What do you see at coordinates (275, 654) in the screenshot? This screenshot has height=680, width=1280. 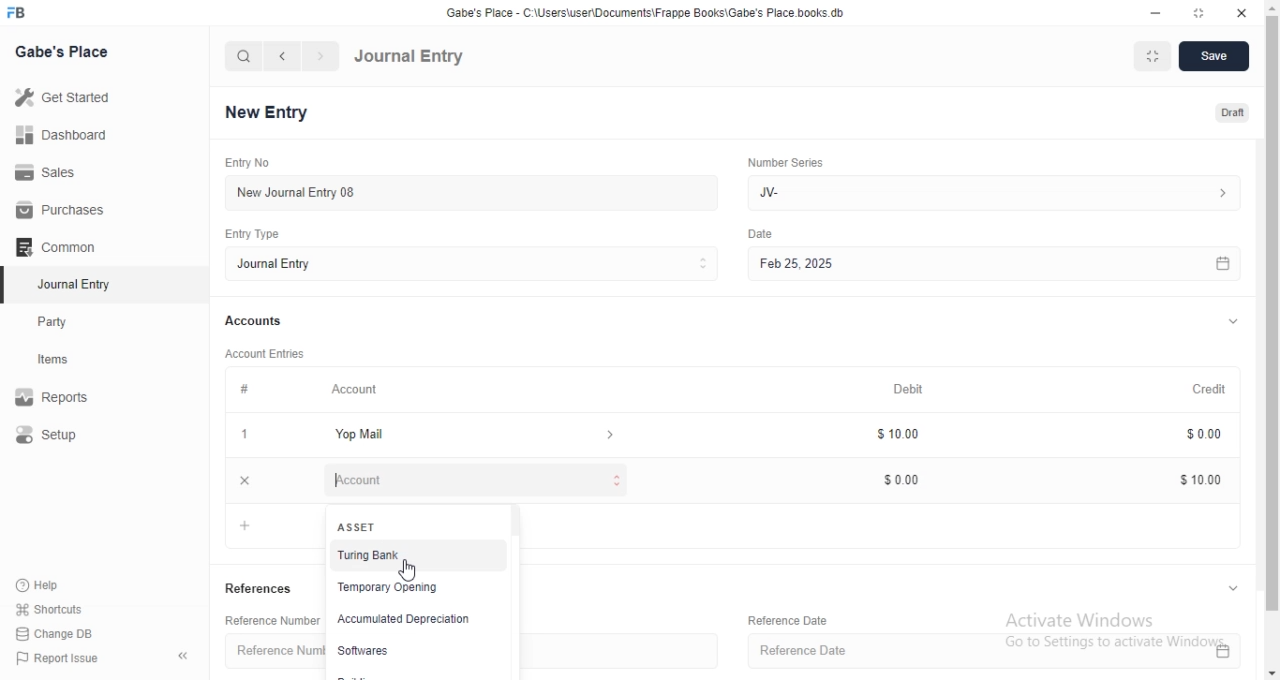 I see `Reference Number` at bounding box center [275, 654].